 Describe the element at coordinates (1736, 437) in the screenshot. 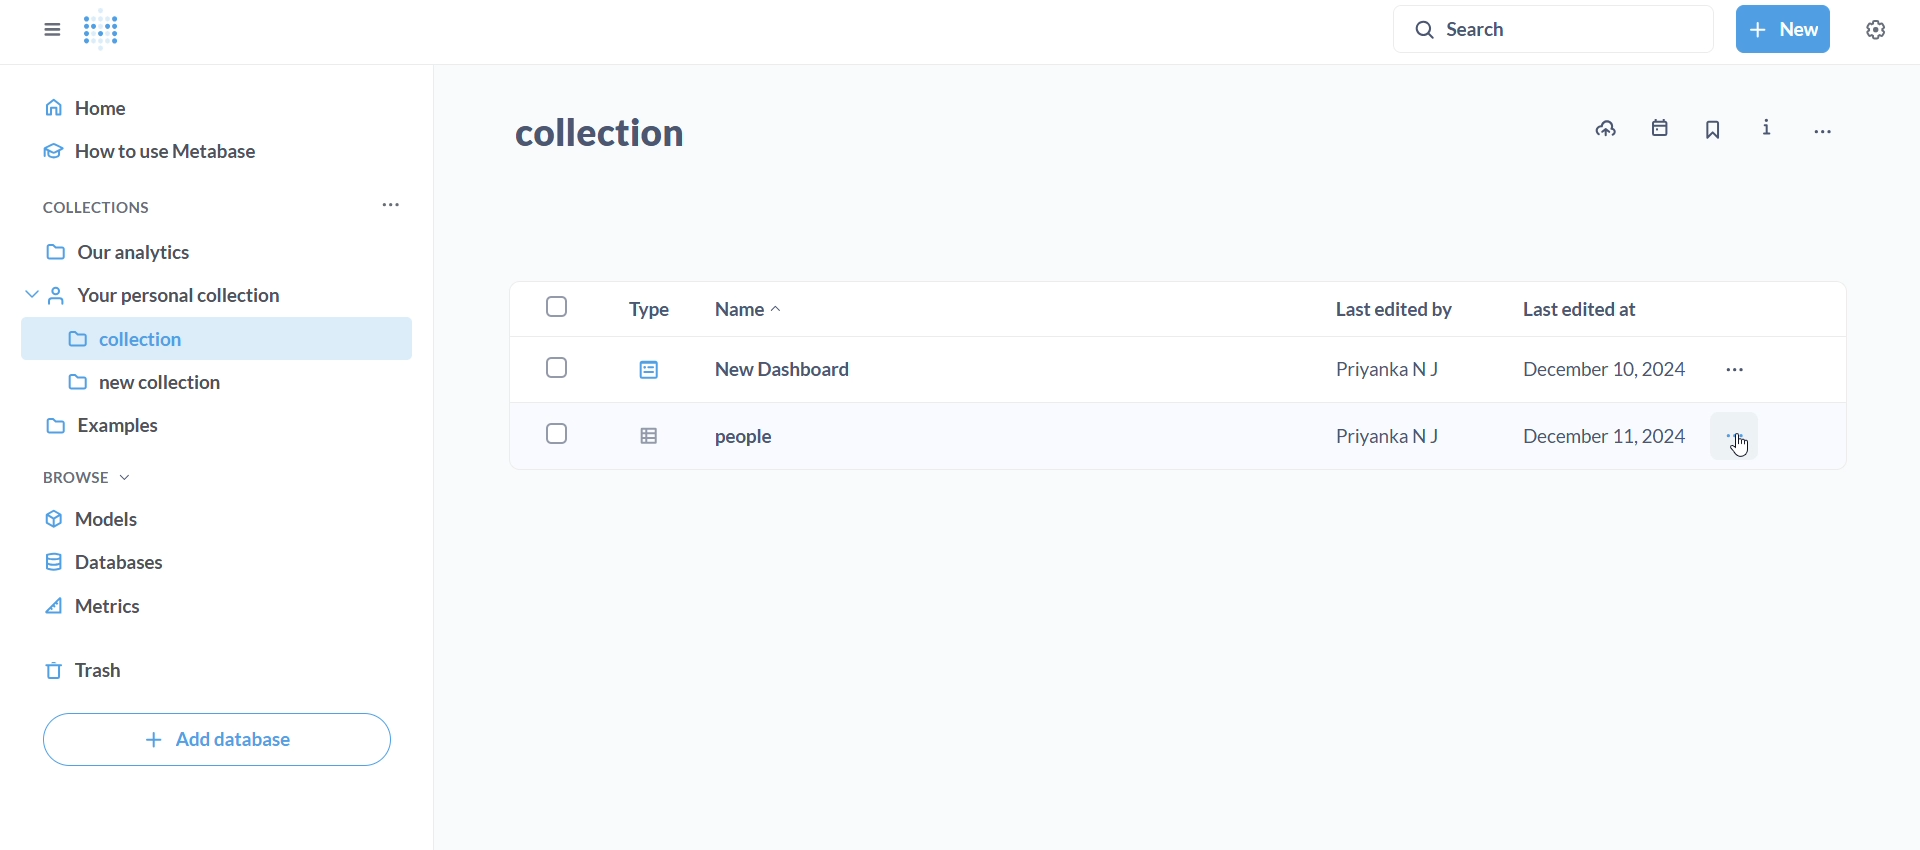

I see `more` at that location.